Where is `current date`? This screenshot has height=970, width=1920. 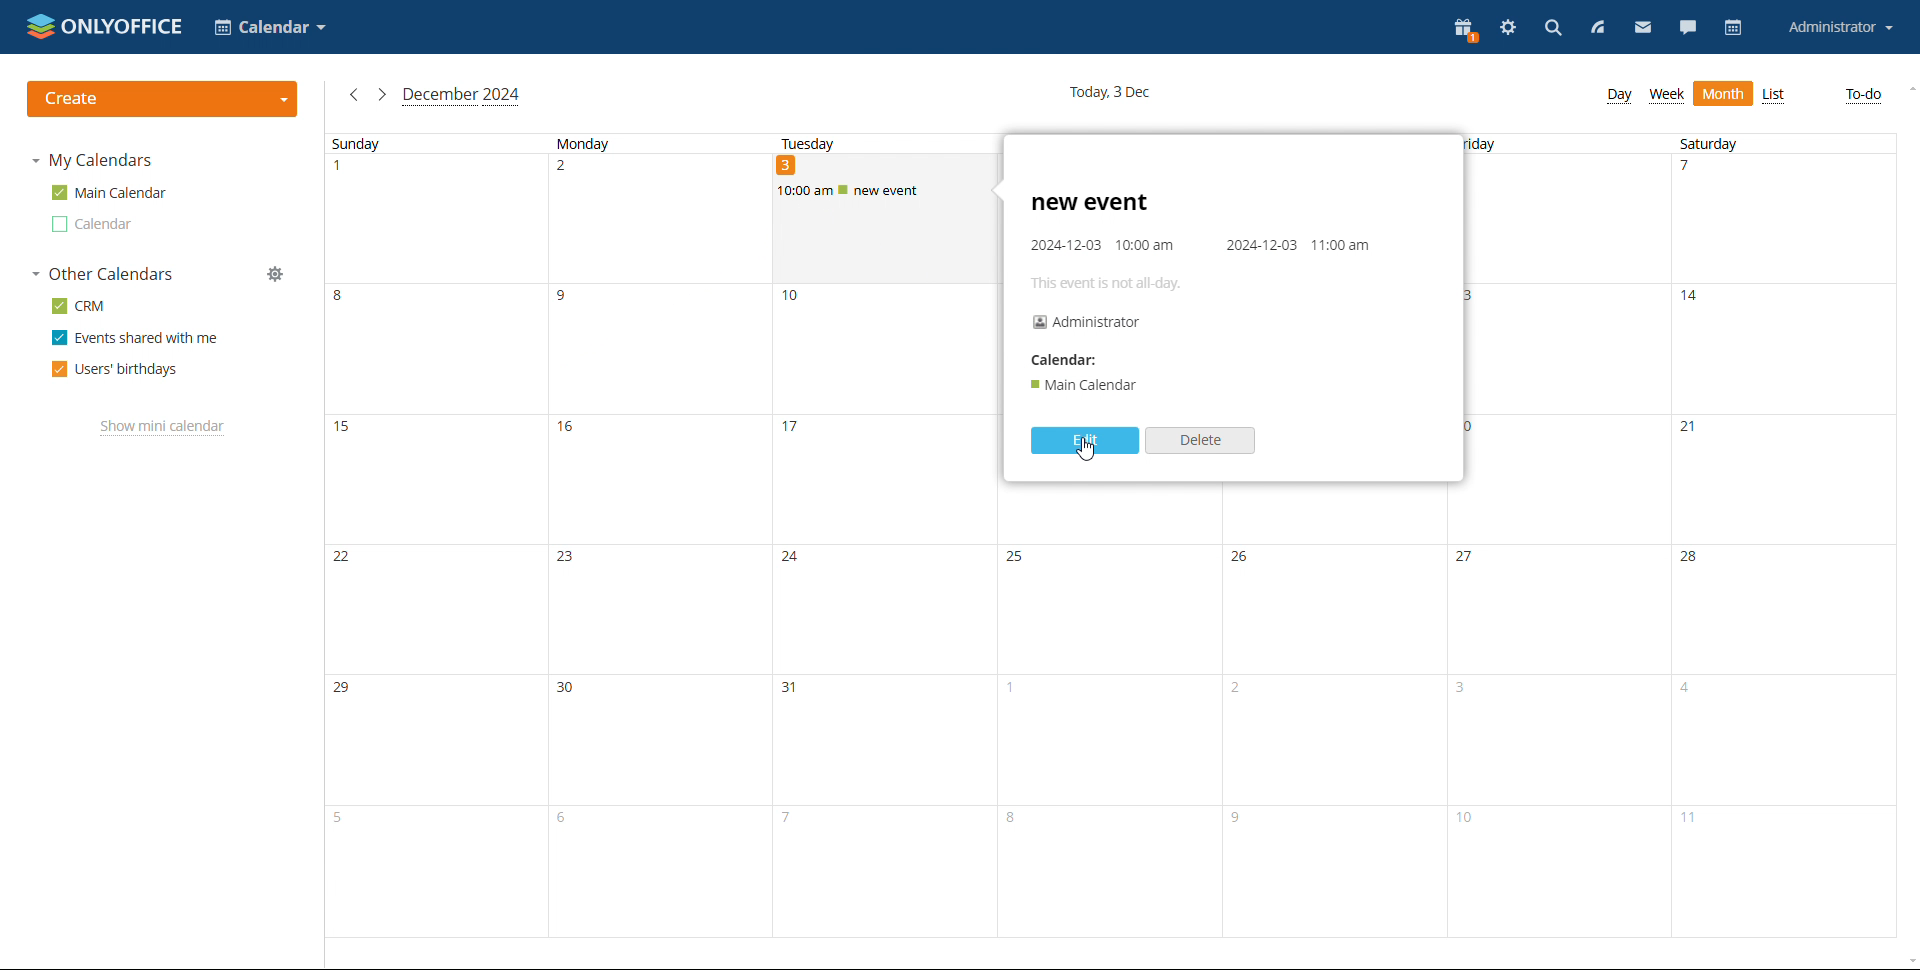 current date is located at coordinates (1108, 94).